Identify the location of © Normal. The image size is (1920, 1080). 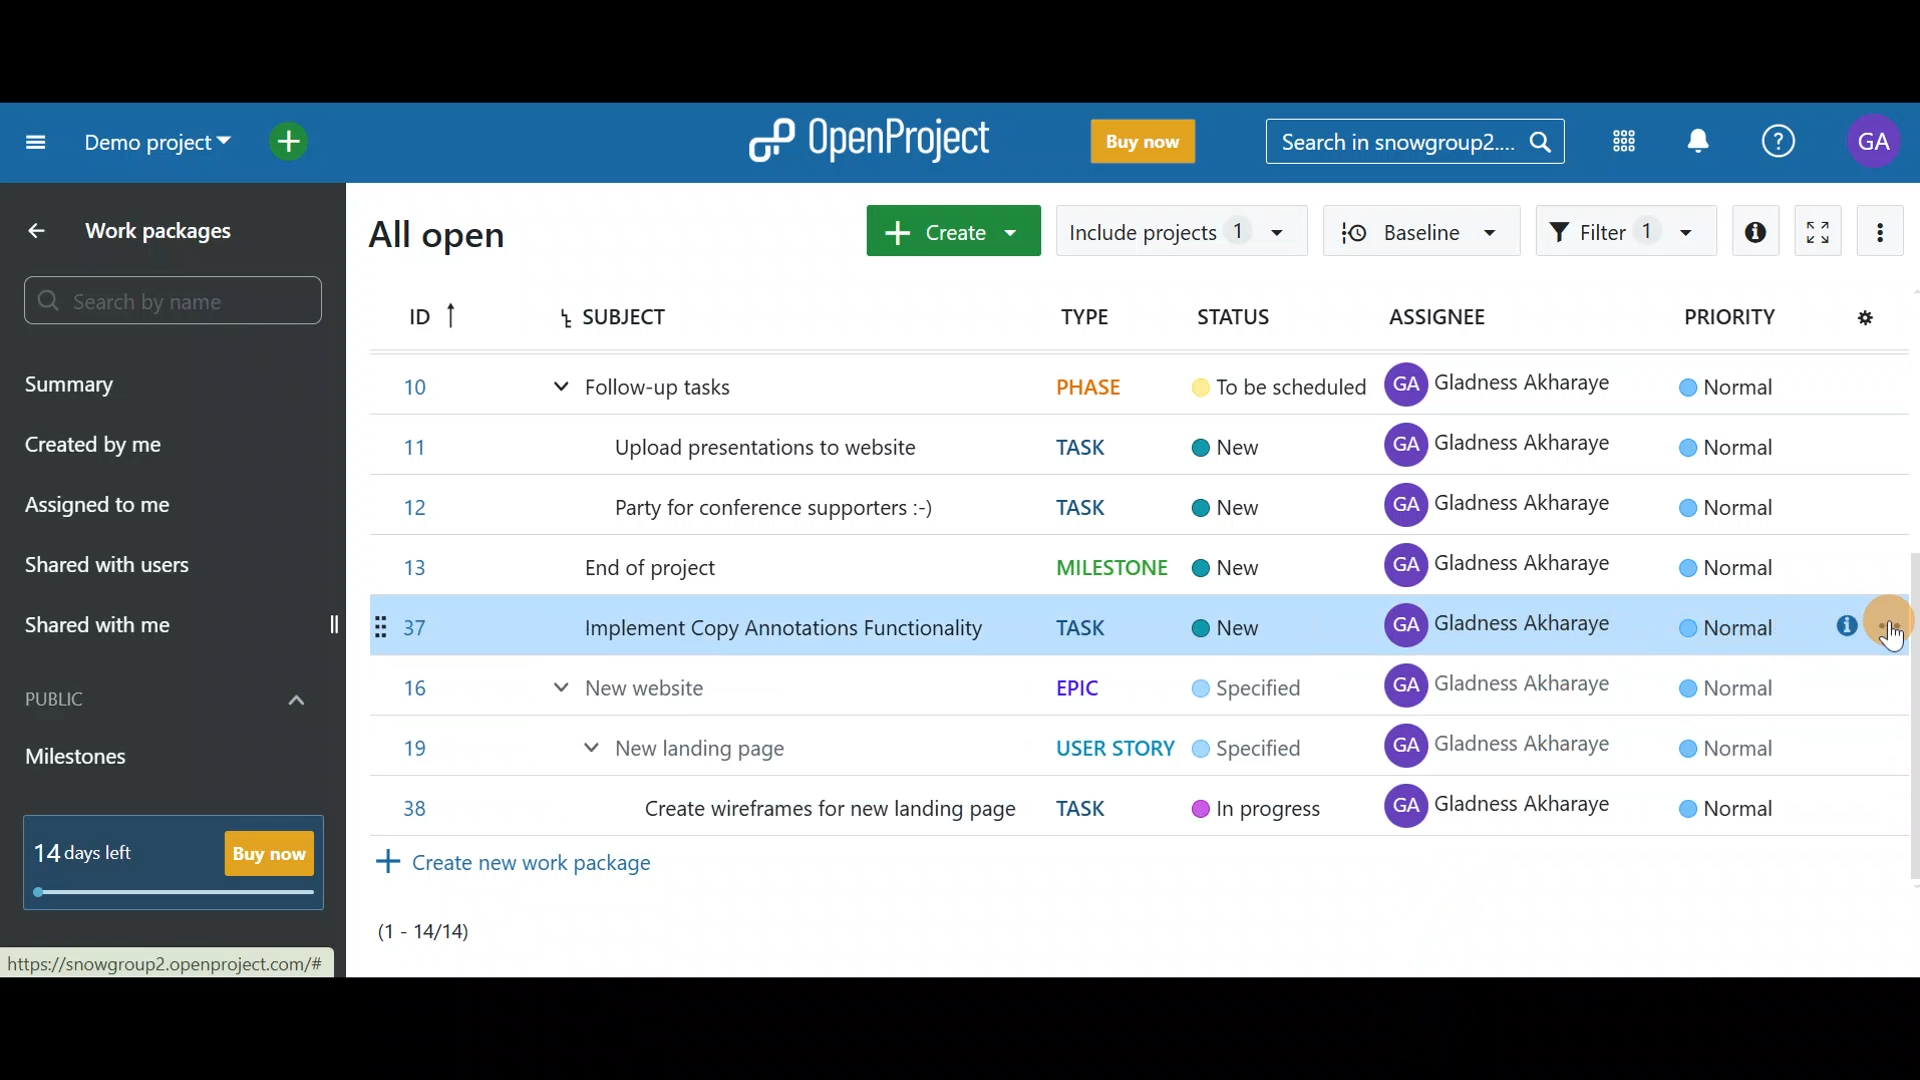
(1727, 748).